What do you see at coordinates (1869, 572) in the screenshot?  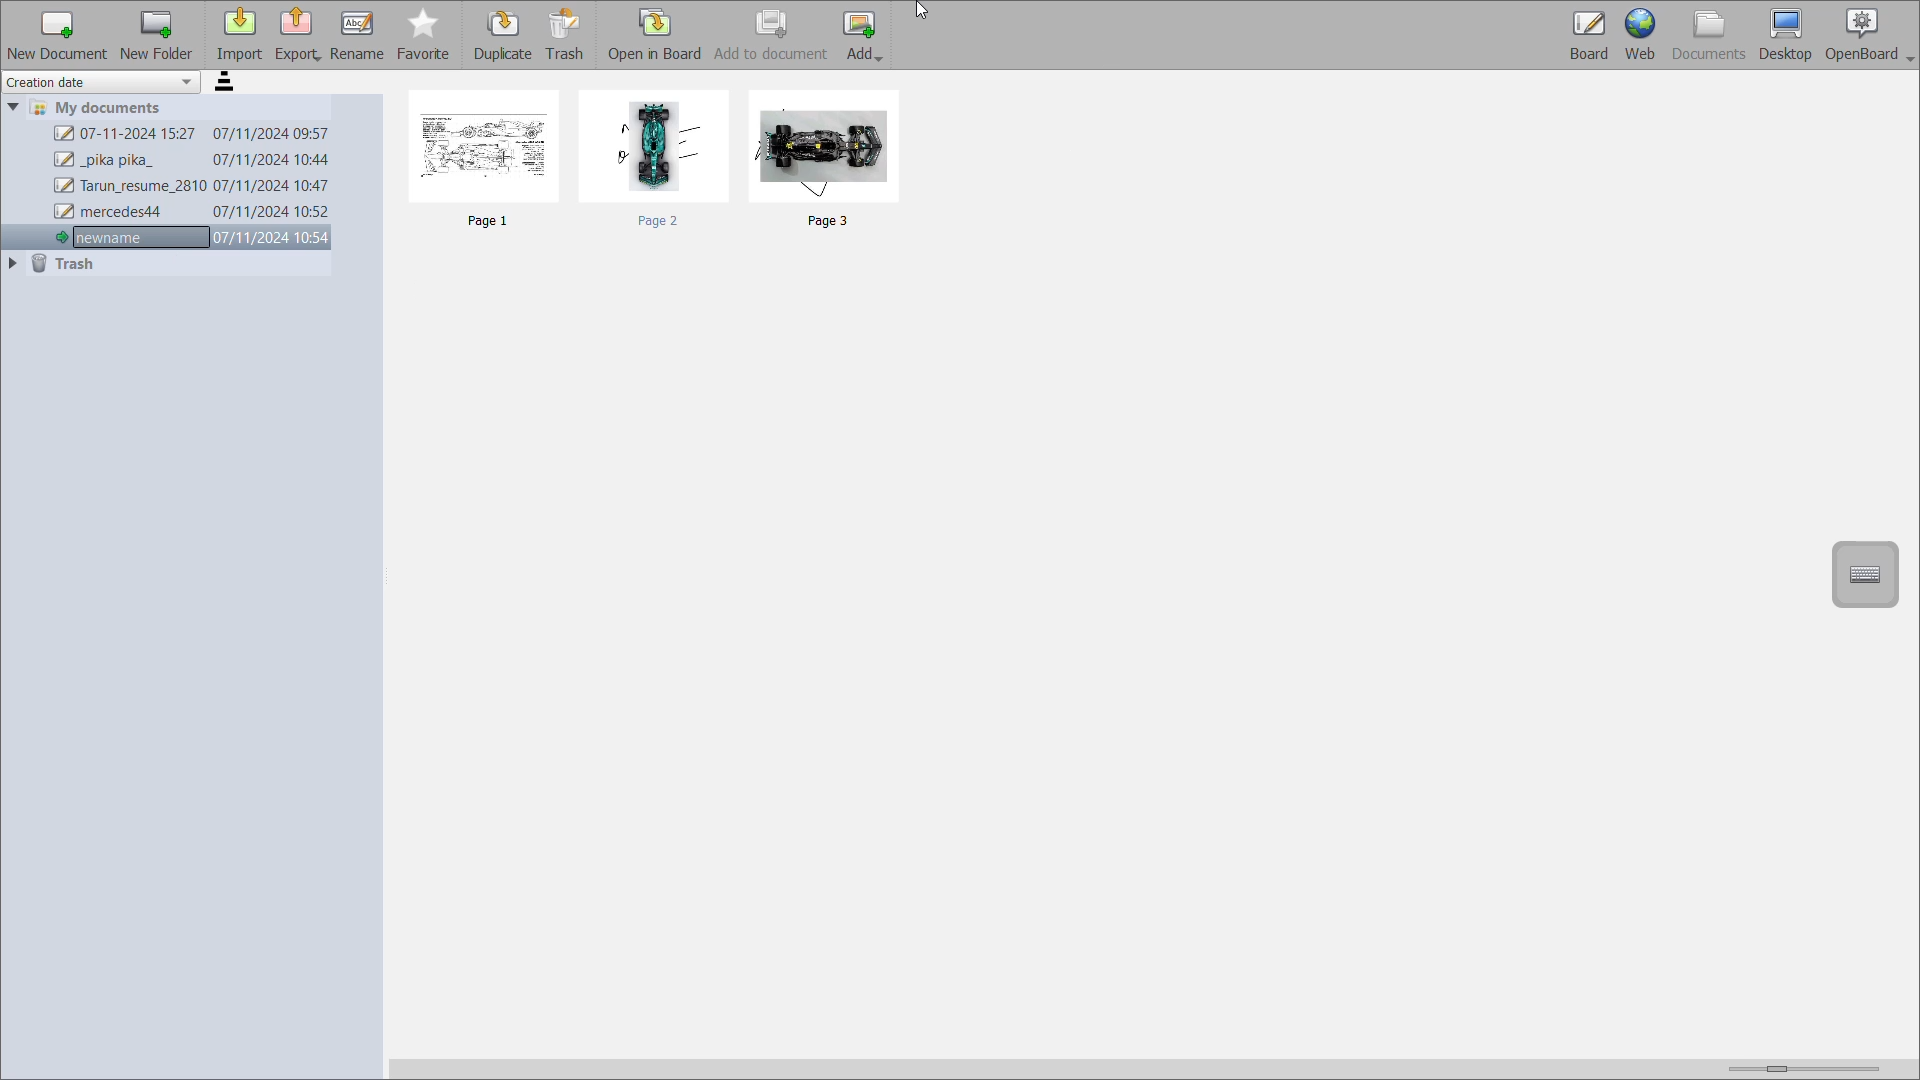 I see `display virtual keyboard` at bounding box center [1869, 572].